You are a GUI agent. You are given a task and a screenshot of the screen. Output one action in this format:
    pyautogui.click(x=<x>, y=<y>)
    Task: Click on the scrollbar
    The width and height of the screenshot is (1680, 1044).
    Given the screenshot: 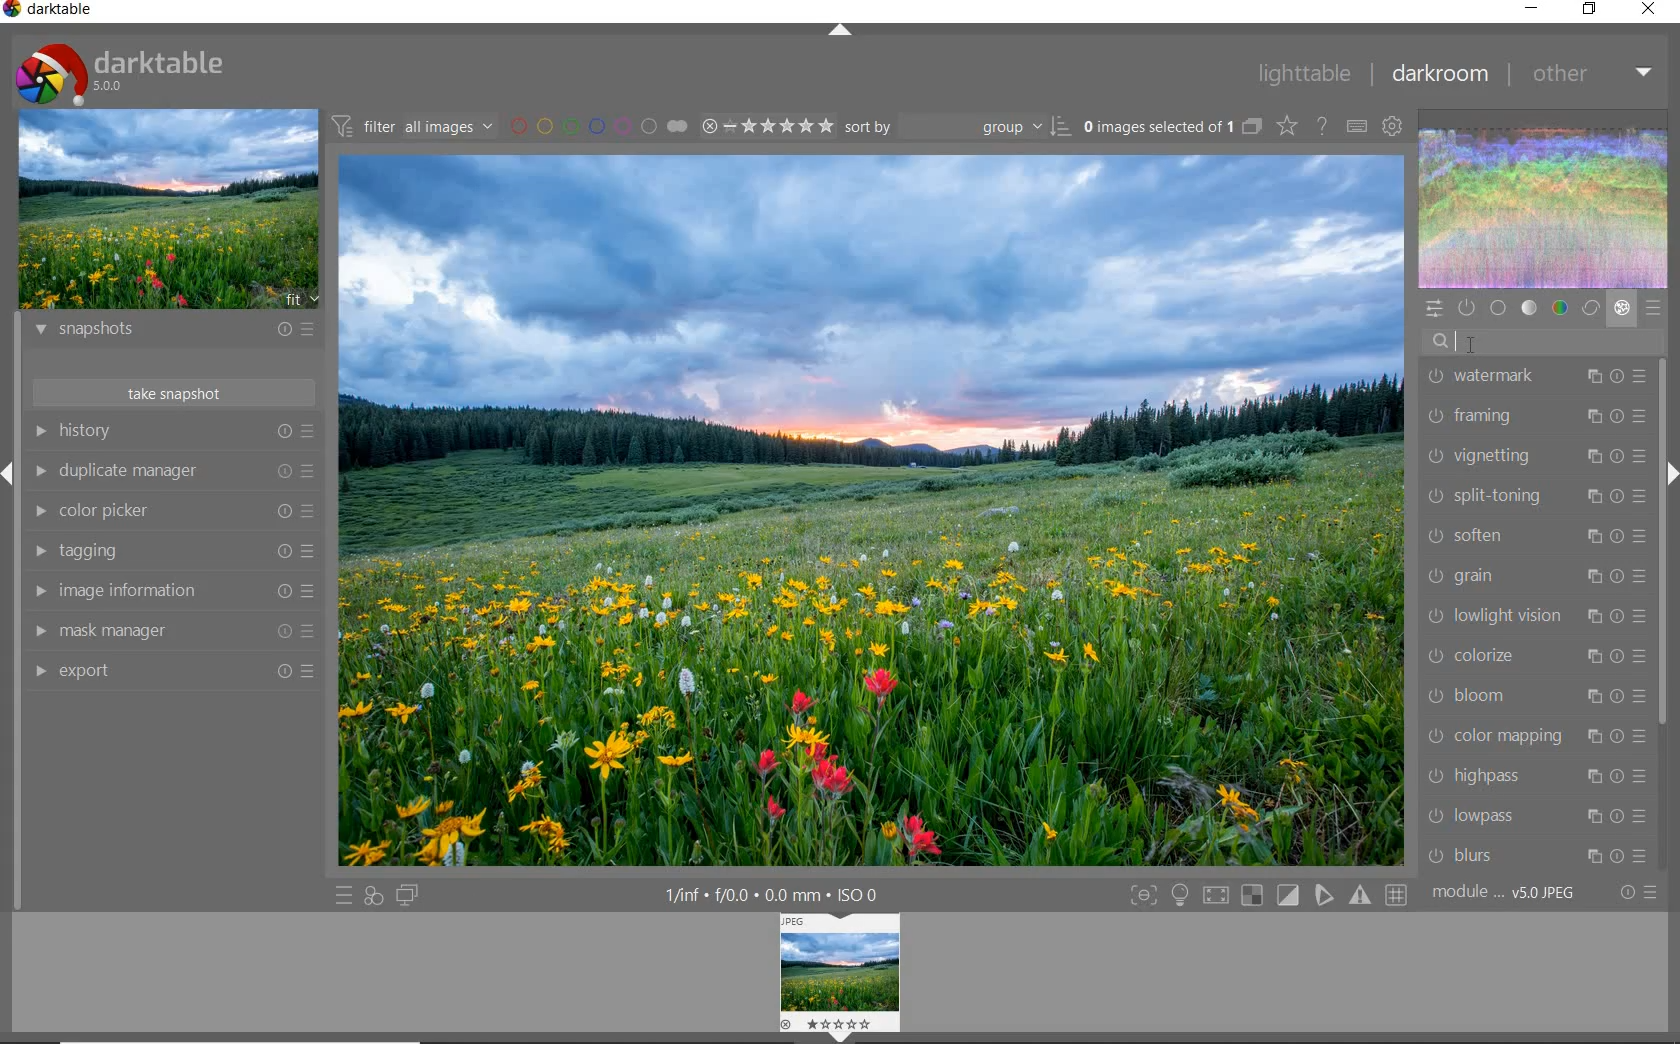 What is the action you would take?
    pyautogui.click(x=1663, y=544)
    